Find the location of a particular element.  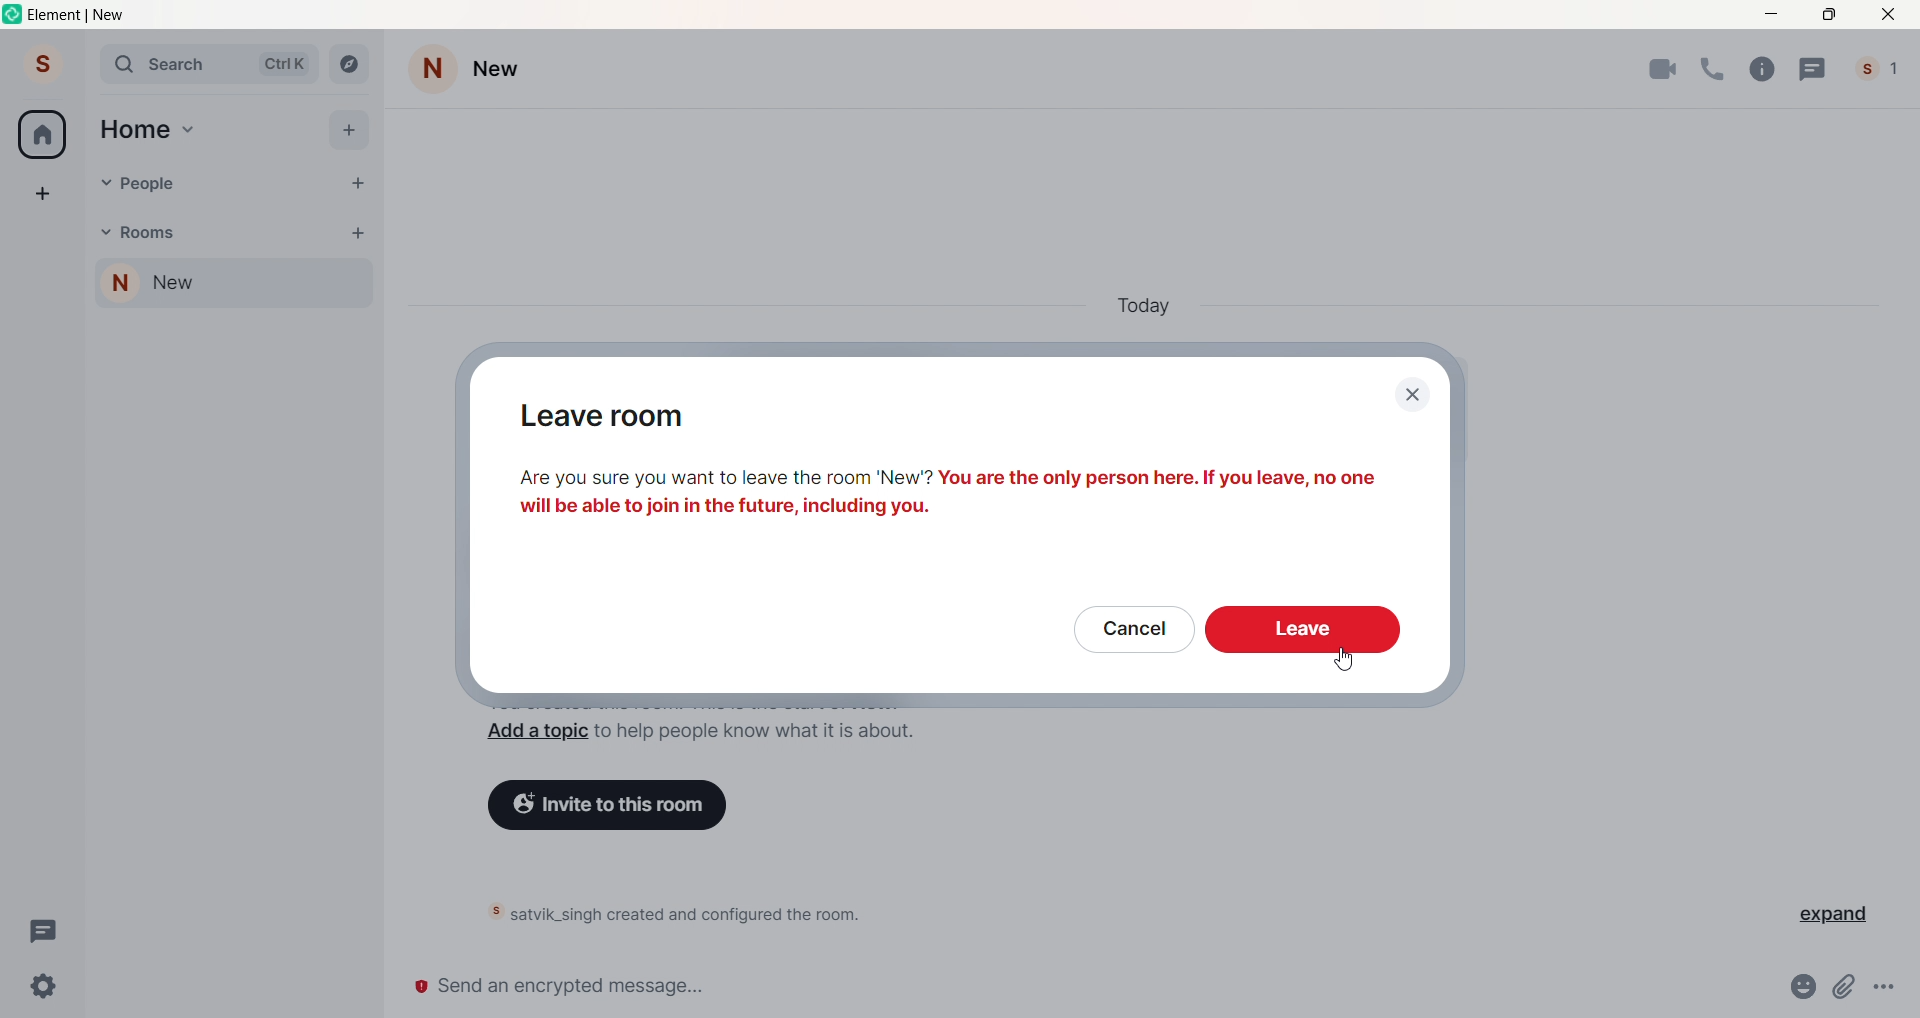

Quick Settings is located at coordinates (46, 985).